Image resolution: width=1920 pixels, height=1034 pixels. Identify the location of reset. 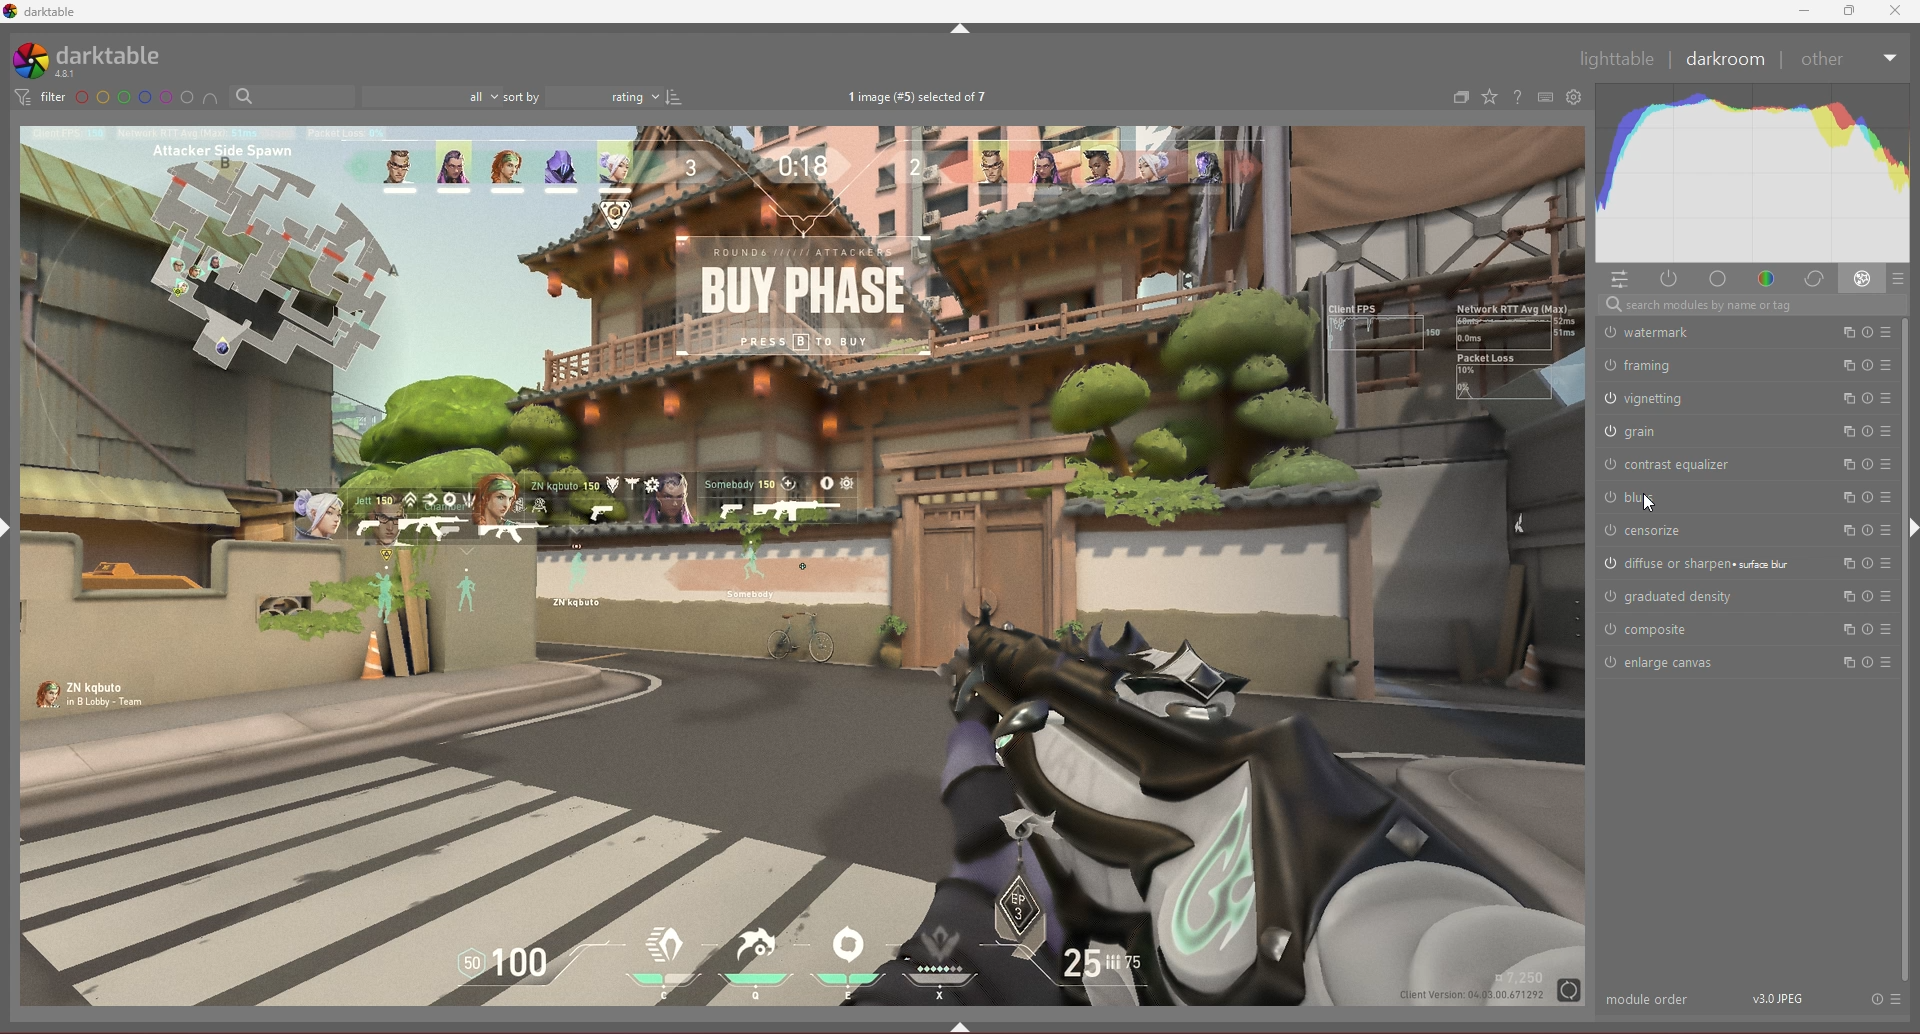
(1866, 662).